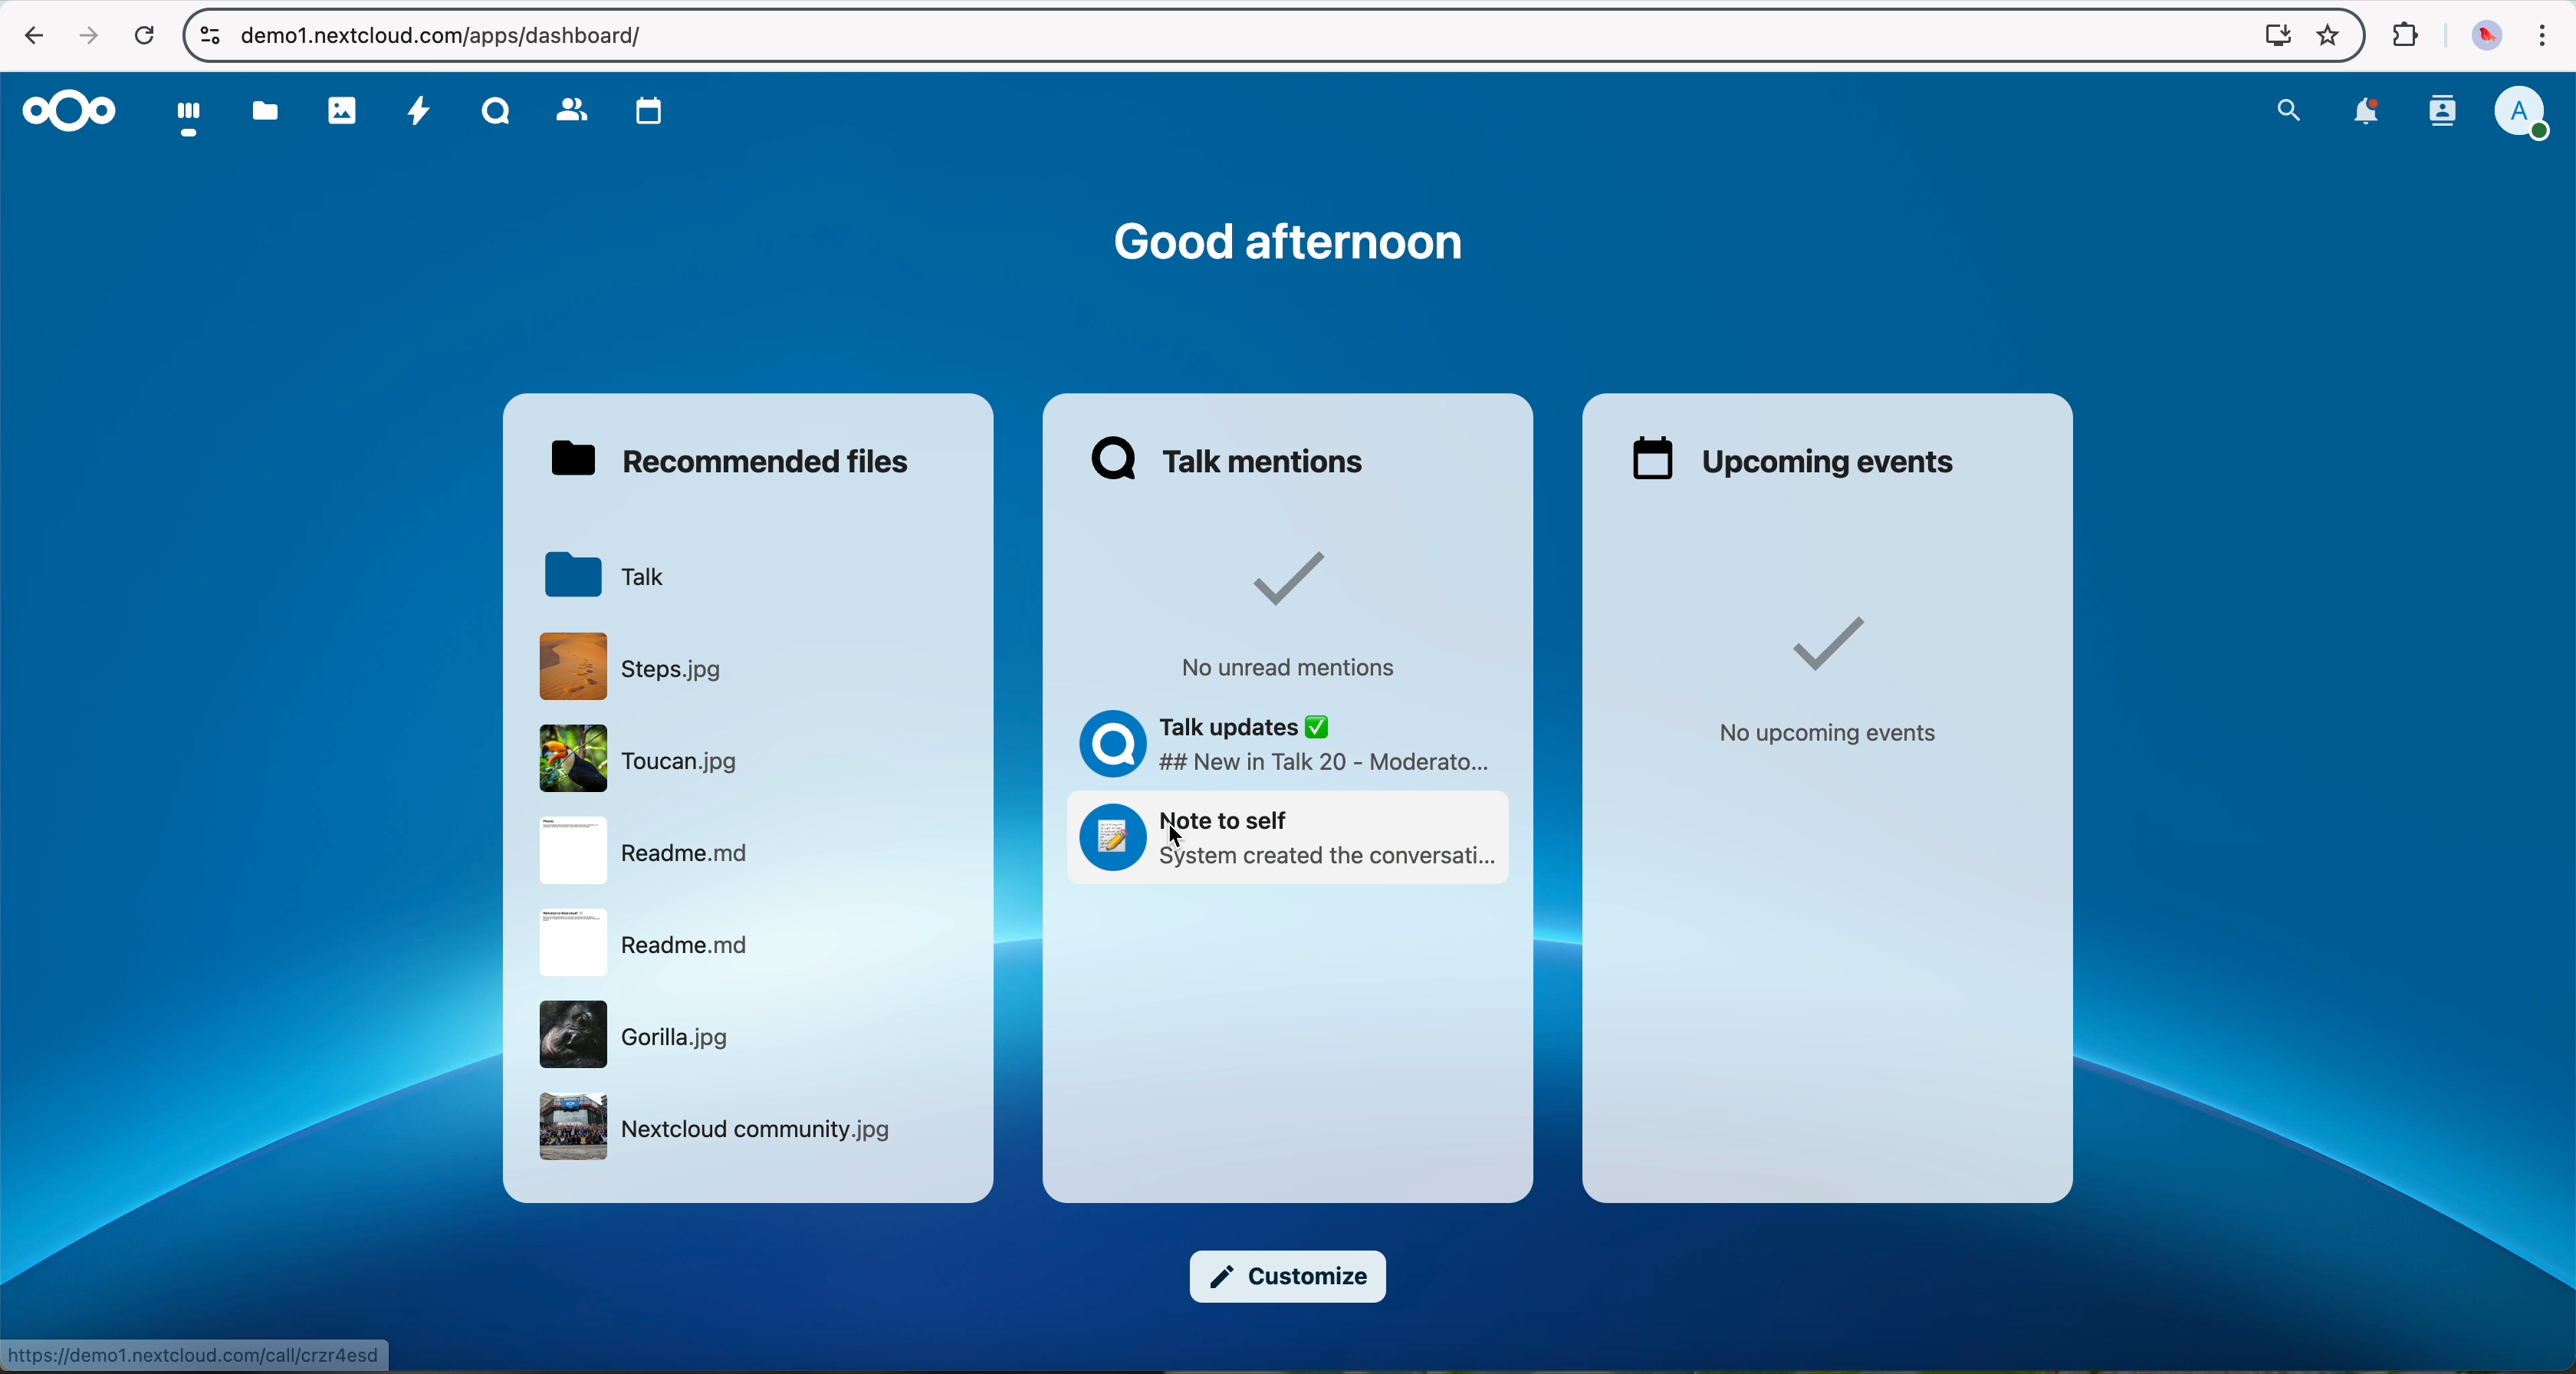 The image size is (2576, 1374). What do you see at coordinates (67, 110) in the screenshot?
I see `Nextcloud logo` at bounding box center [67, 110].